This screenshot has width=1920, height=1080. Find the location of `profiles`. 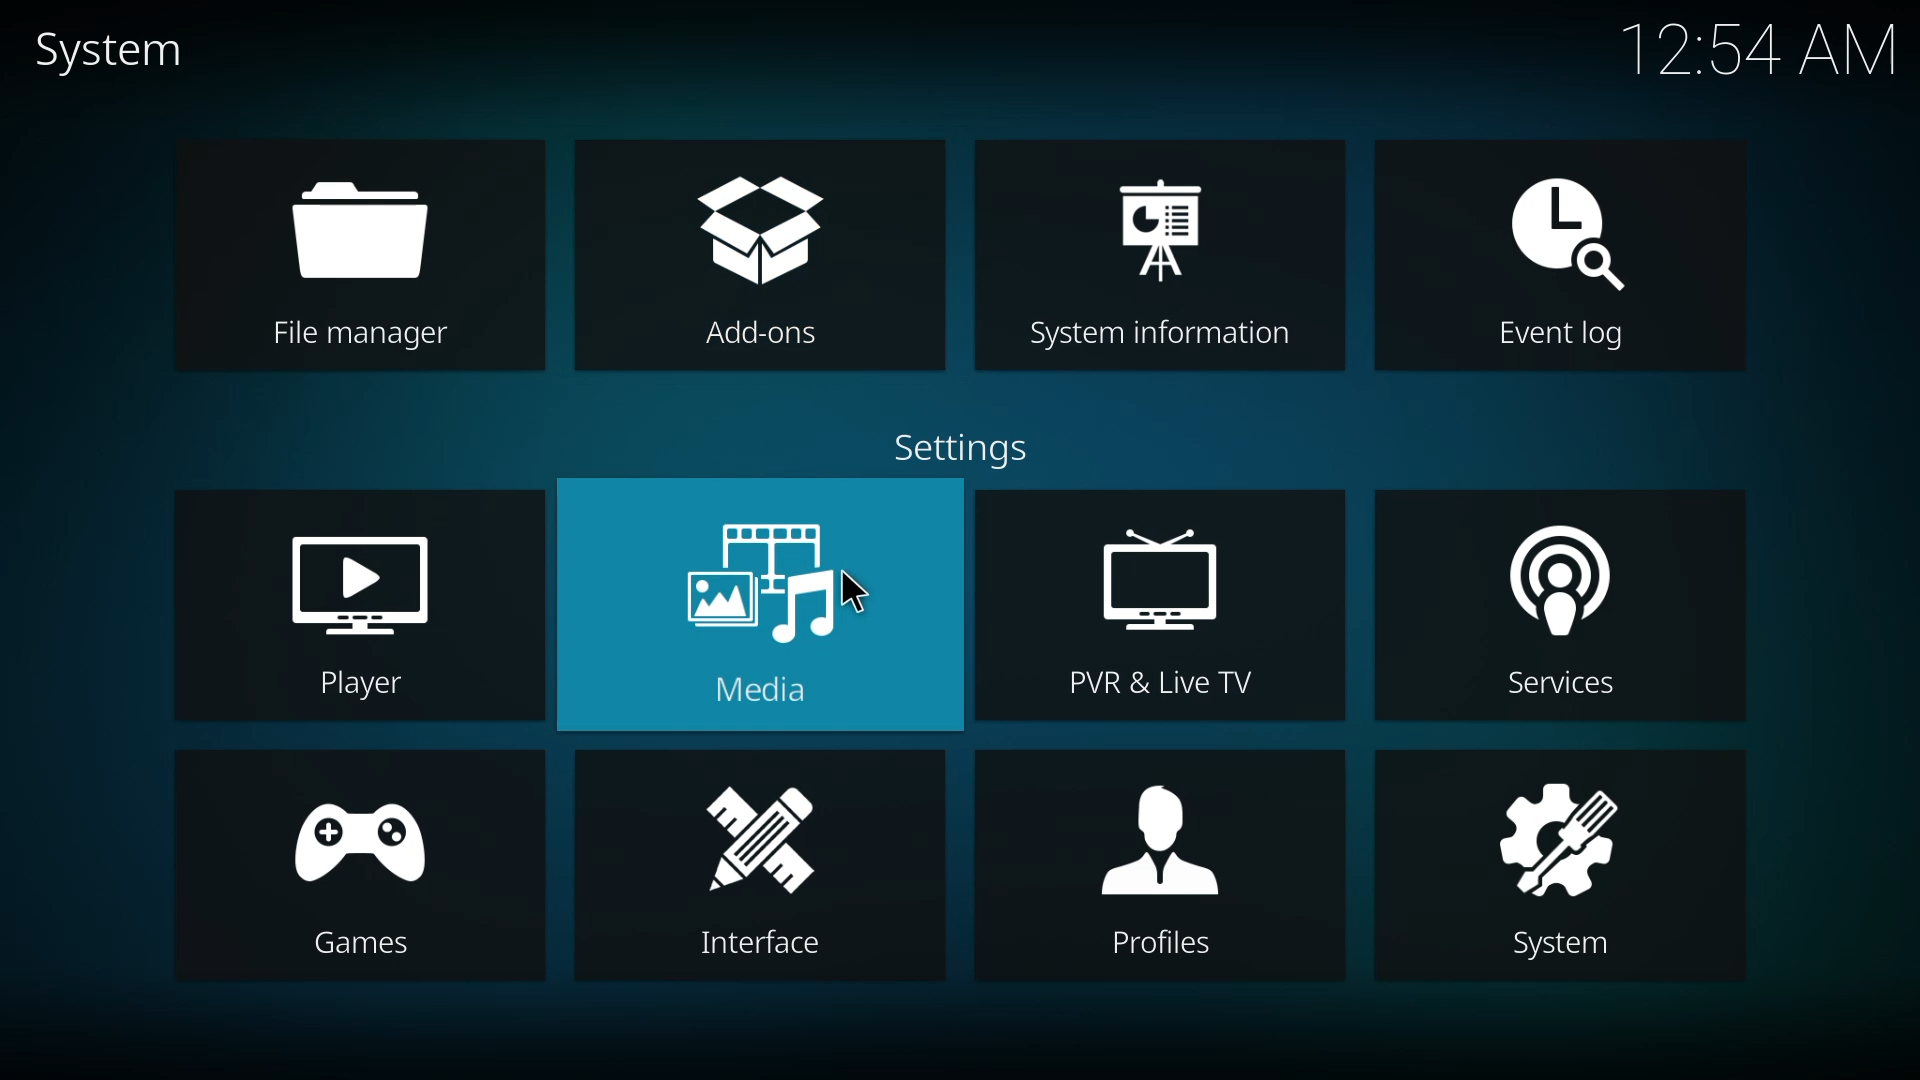

profiles is located at coordinates (1166, 866).